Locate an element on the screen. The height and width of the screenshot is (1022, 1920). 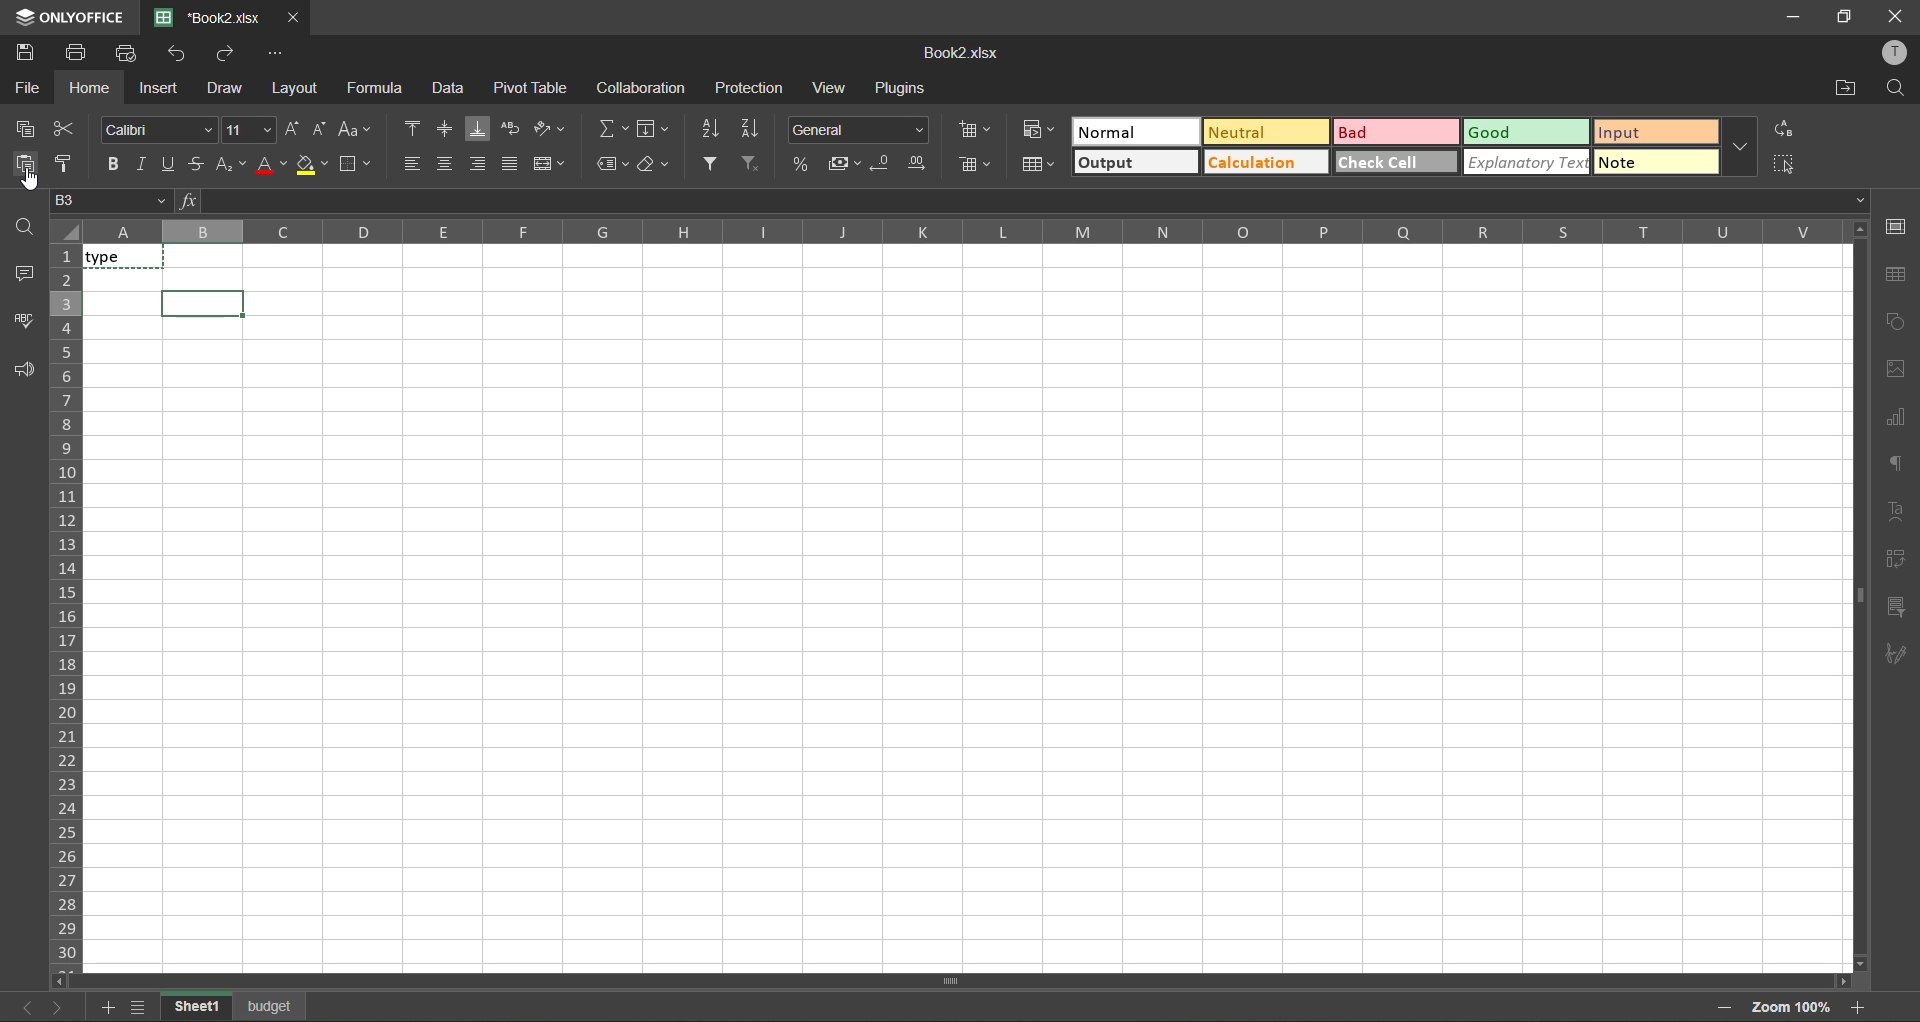
clear filter is located at coordinates (749, 165).